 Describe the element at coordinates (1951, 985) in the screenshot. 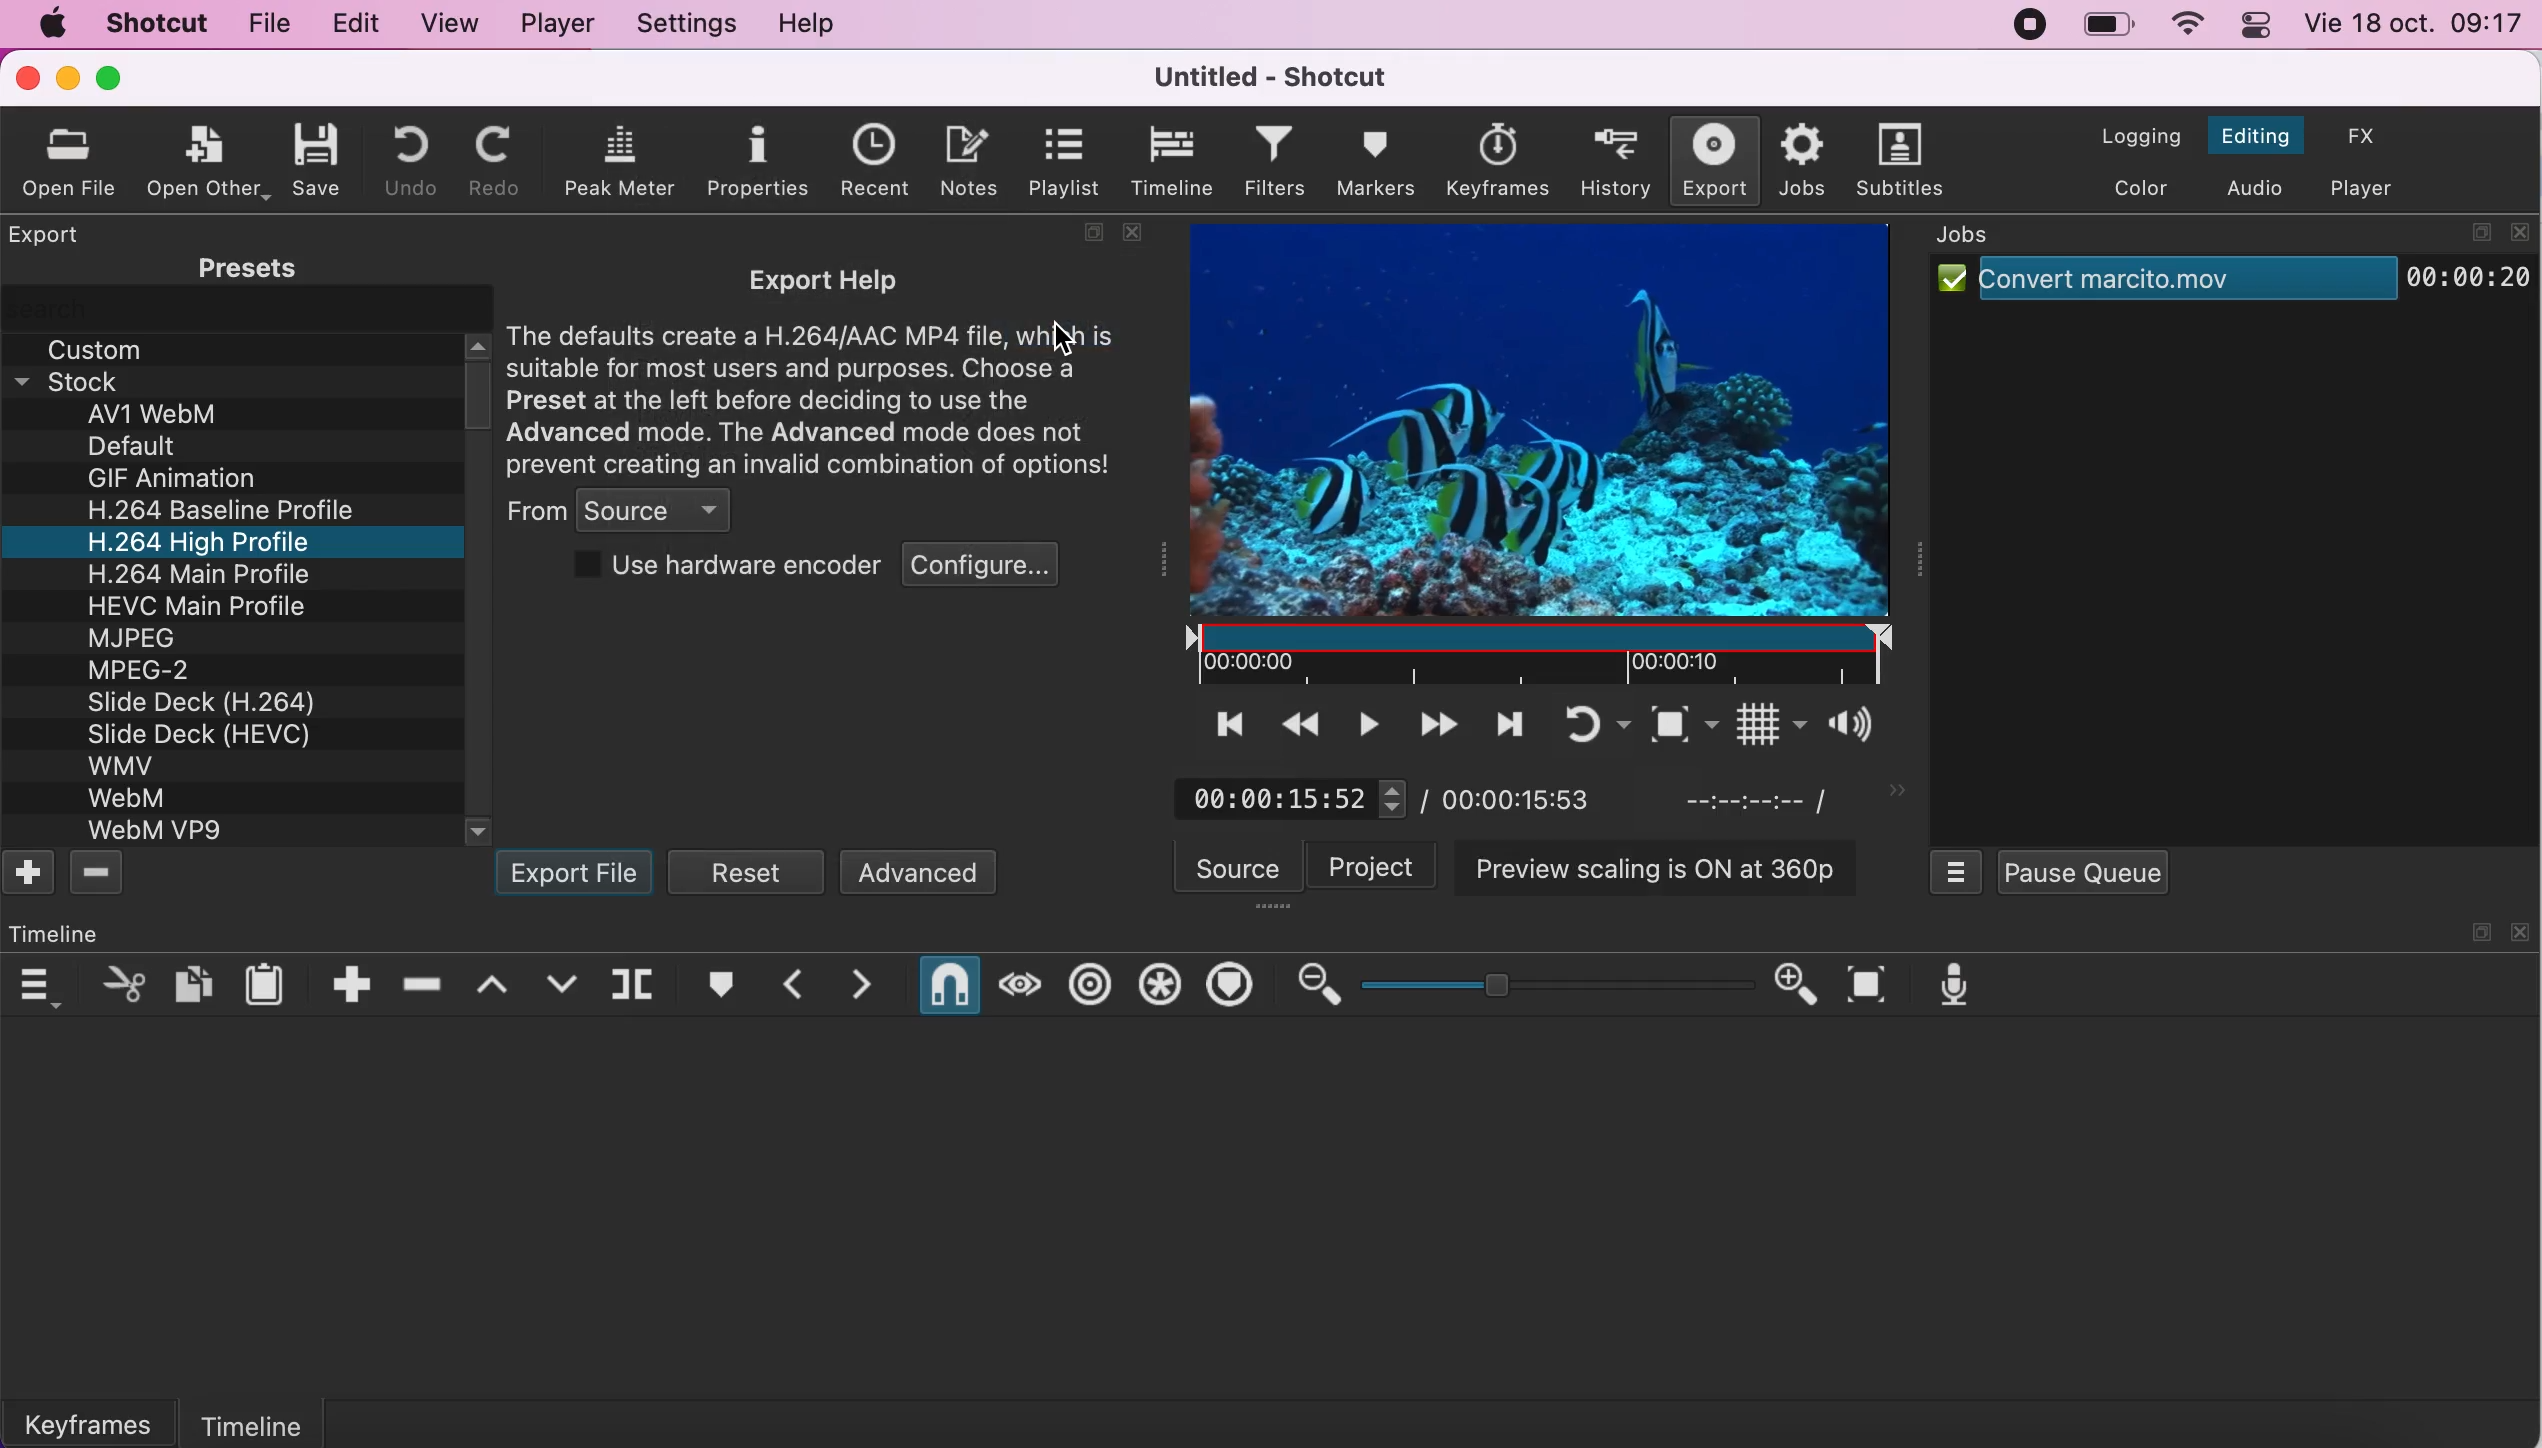

I see `record audio` at that location.